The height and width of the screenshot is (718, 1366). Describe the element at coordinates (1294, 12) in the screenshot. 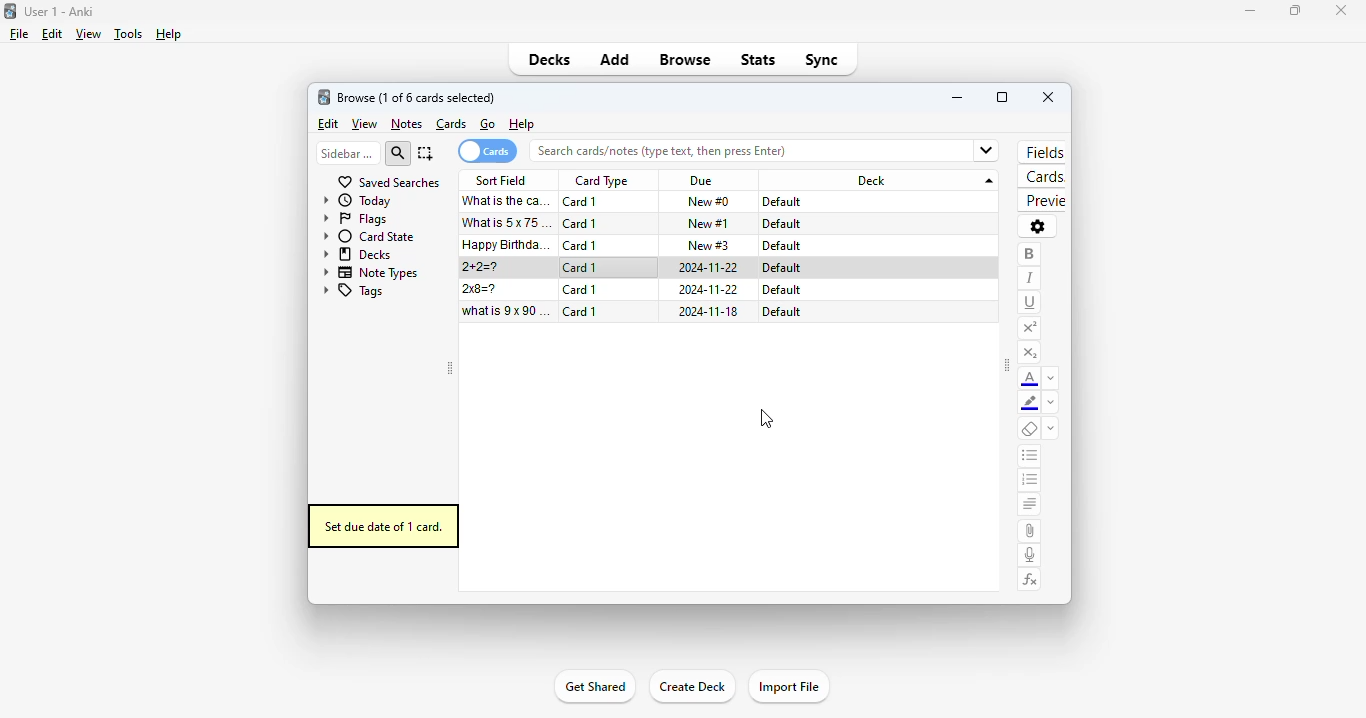

I see `maximize` at that location.